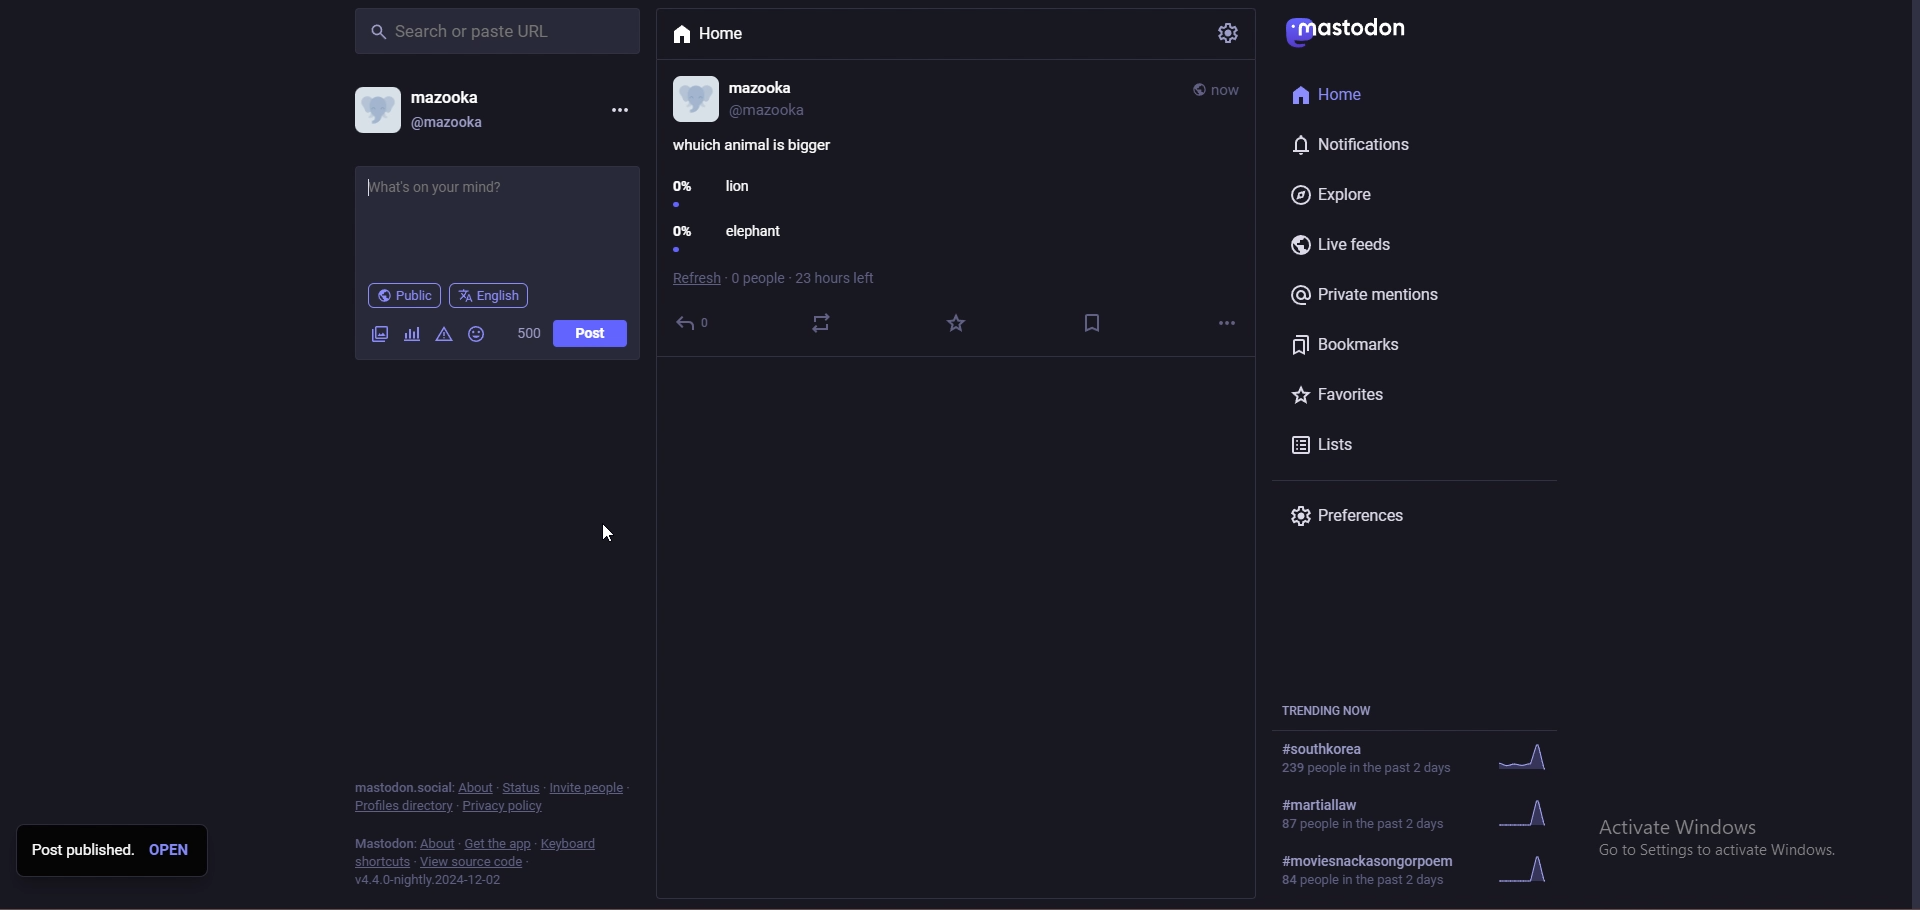  What do you see at coordinates (1423, 756) in the screenshot?
I see `trend` at bounding box center [1423, 756].